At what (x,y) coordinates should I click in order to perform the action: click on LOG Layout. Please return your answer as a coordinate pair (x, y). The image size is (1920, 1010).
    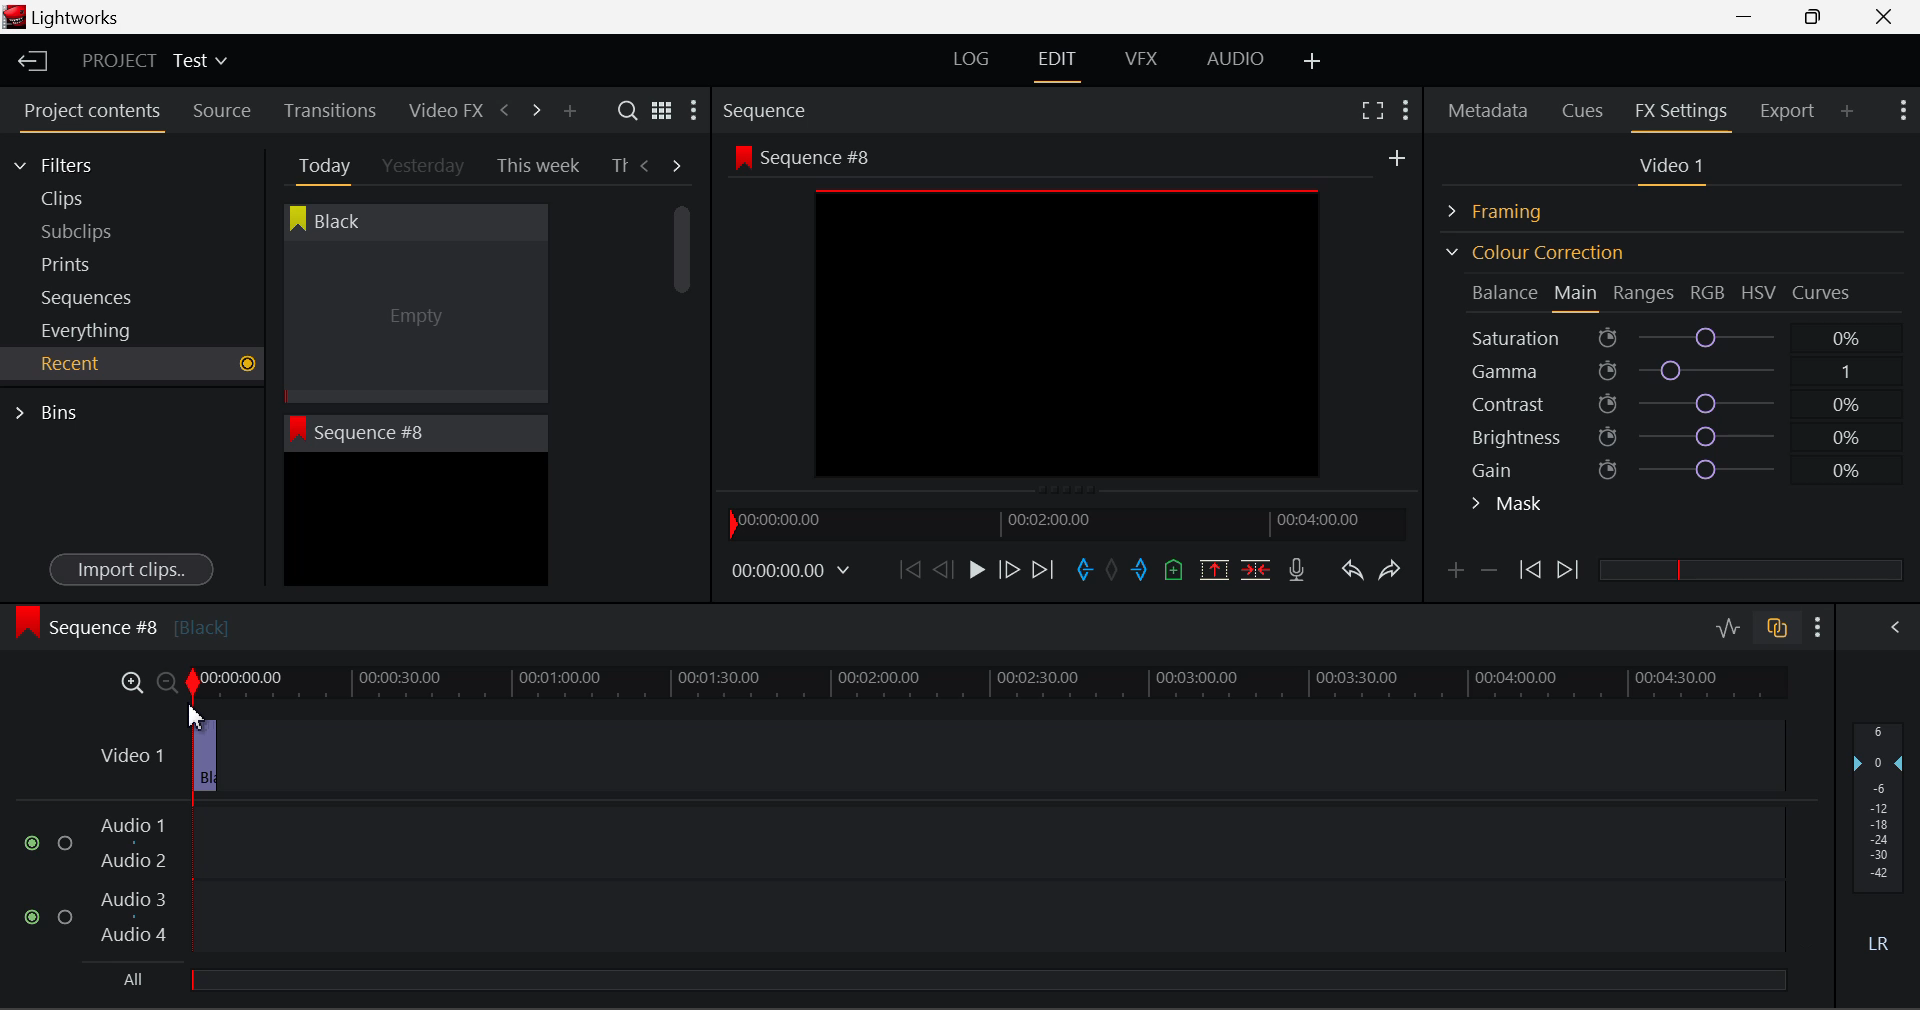
    Looking at the image, I should click on (970, 58).